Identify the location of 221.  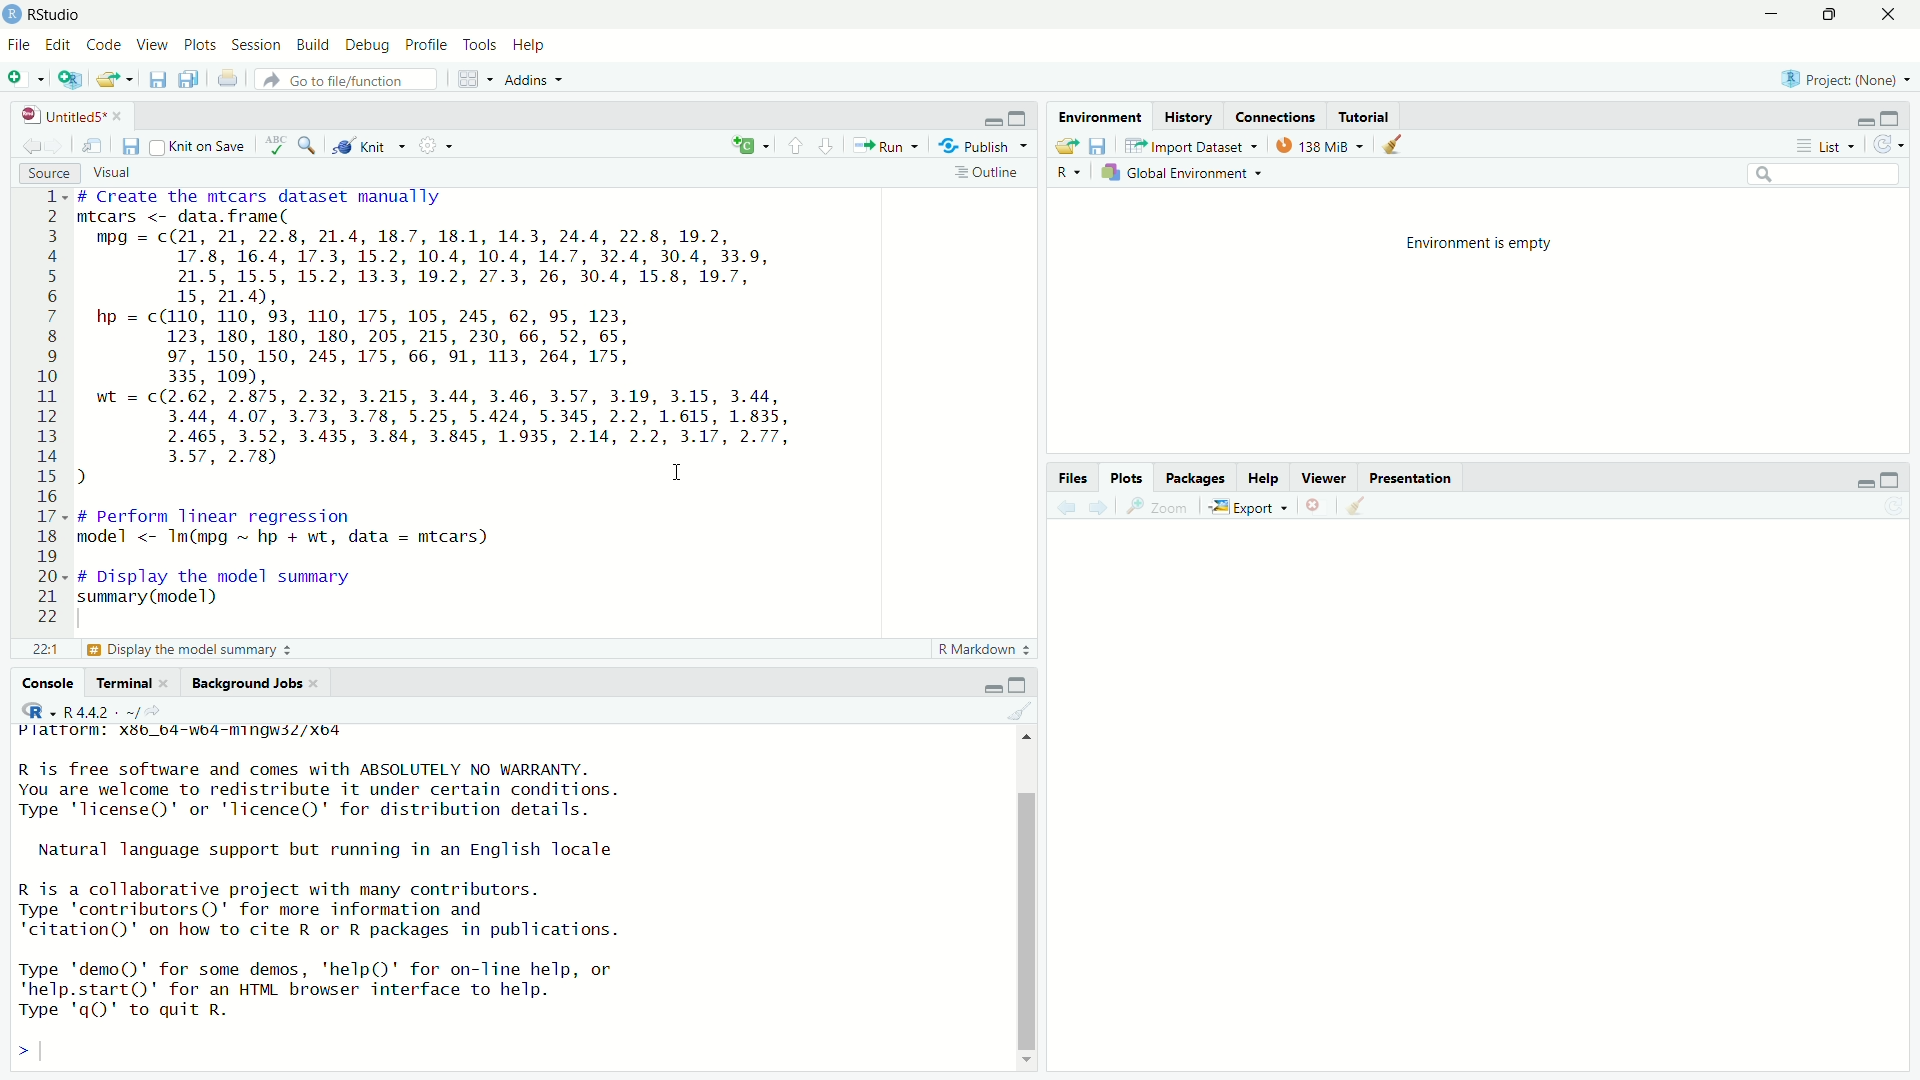
(44, 651).